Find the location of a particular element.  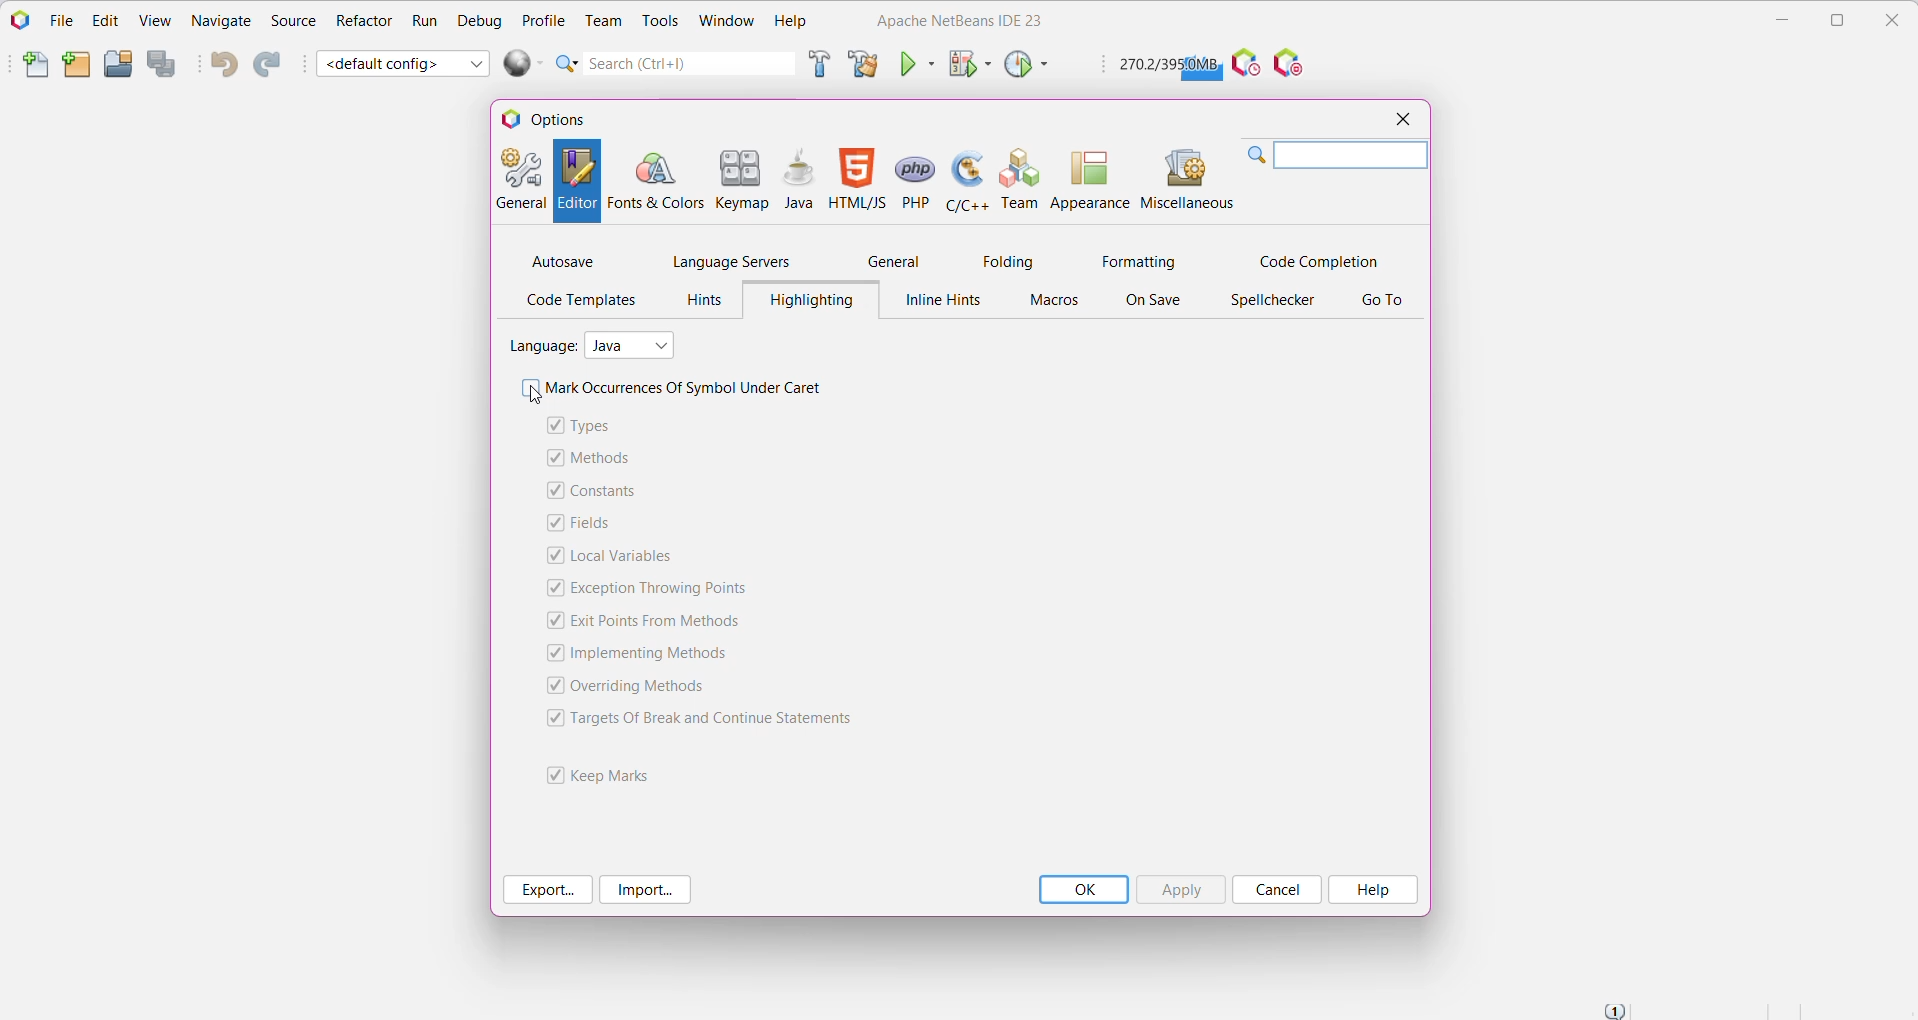

Help is located at coordinates (792, 22).